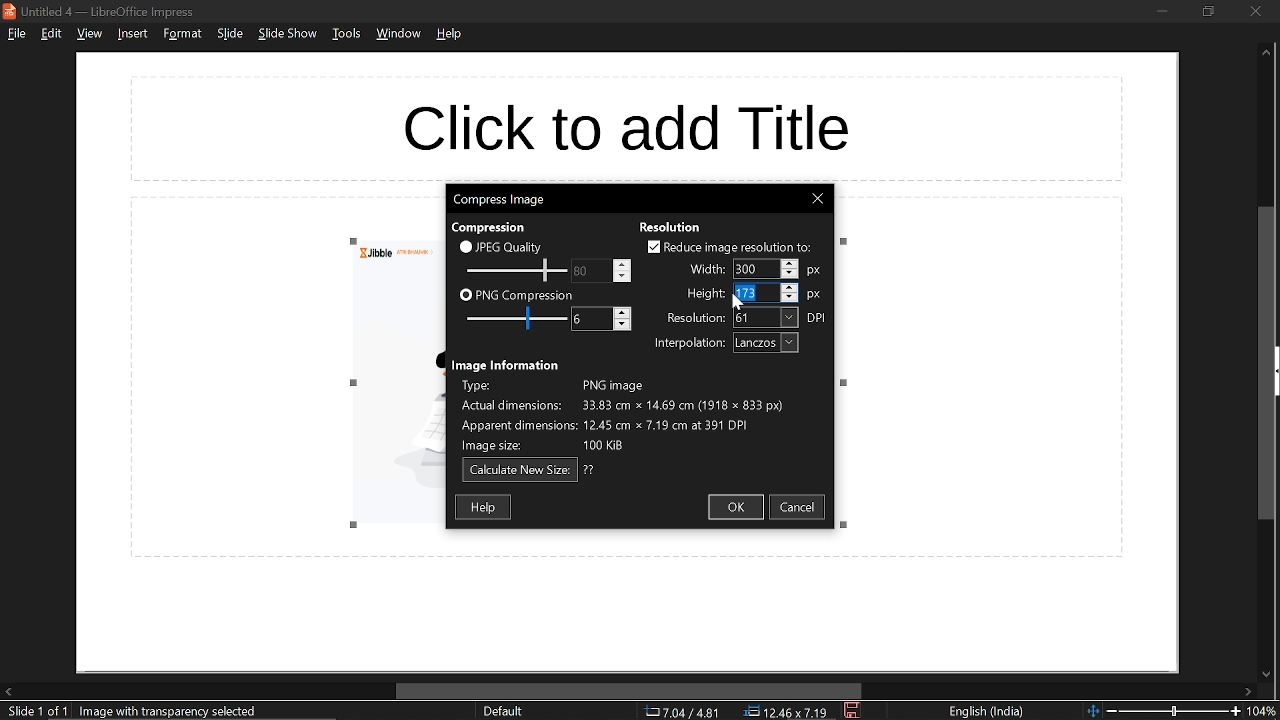 This screenshot has height=720, width=1280. Describe the element at coordinates (582, 271) in the screenshot. I see `change JPEG quality` at that location.